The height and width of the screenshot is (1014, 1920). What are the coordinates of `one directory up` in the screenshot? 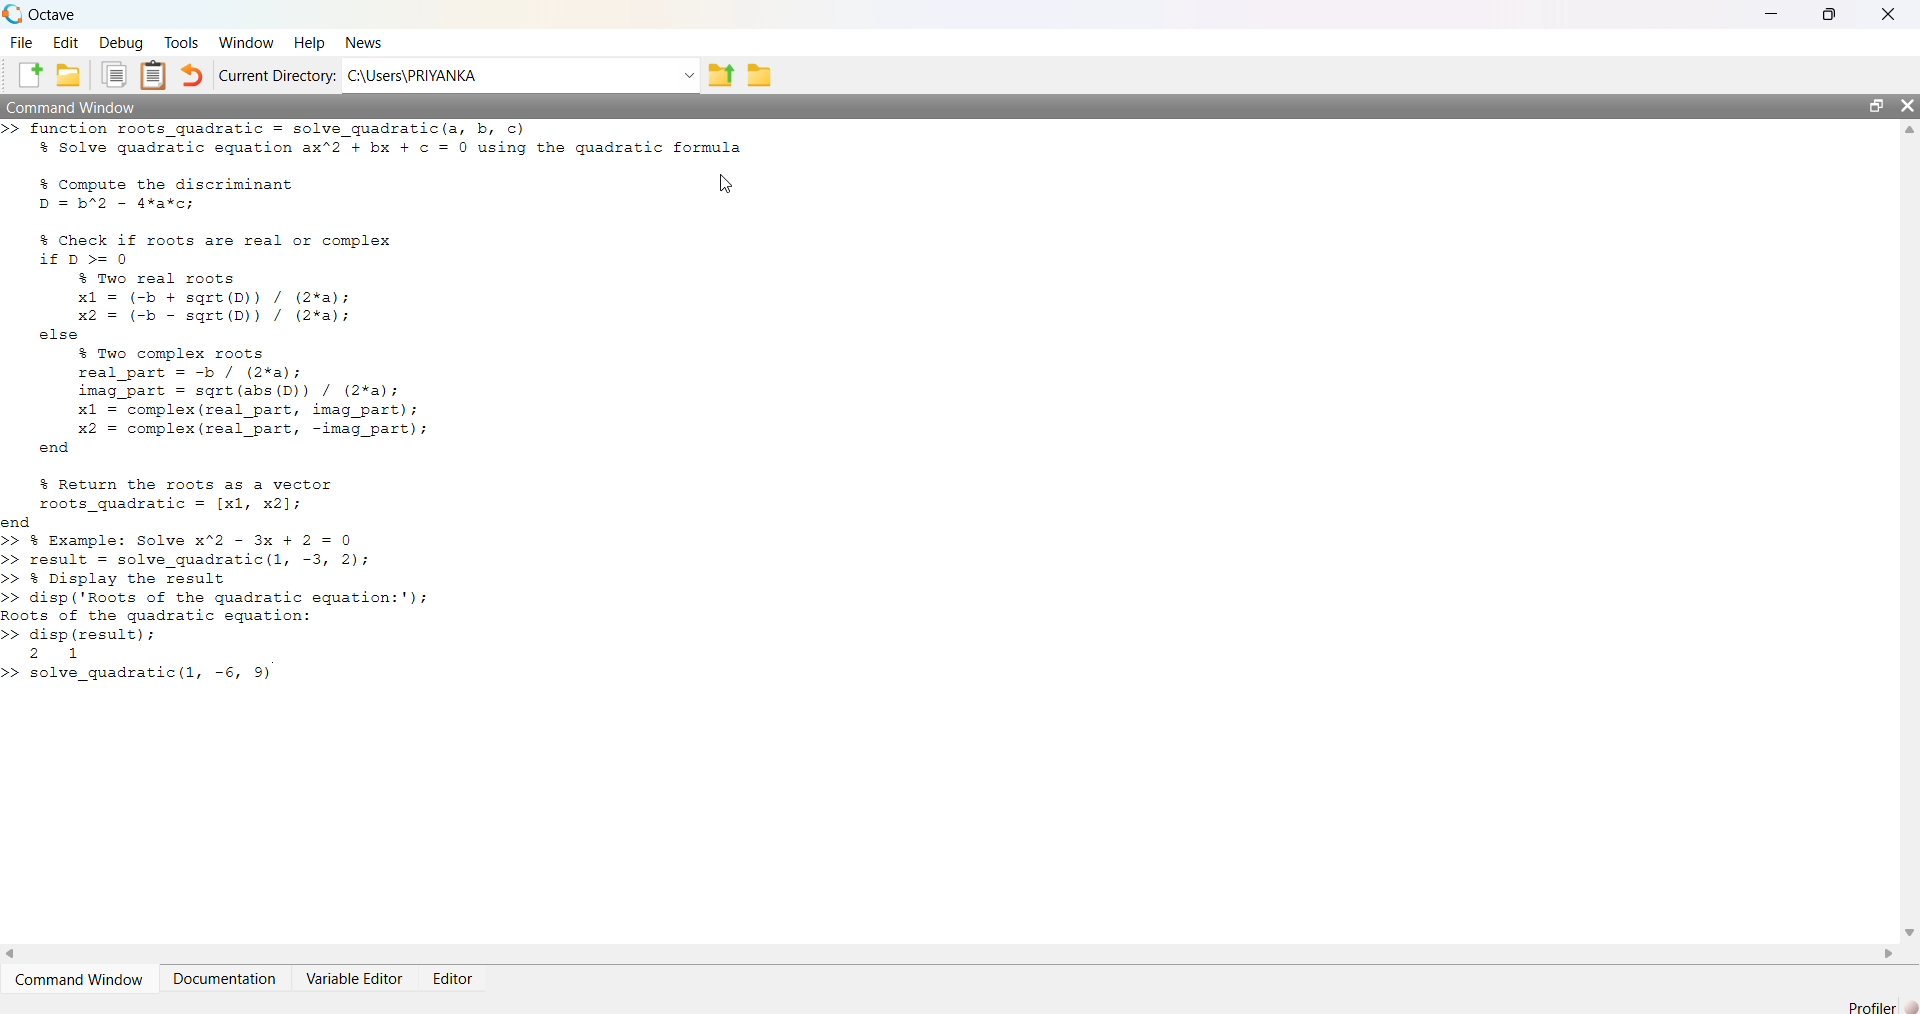 It's located at (722, 73).